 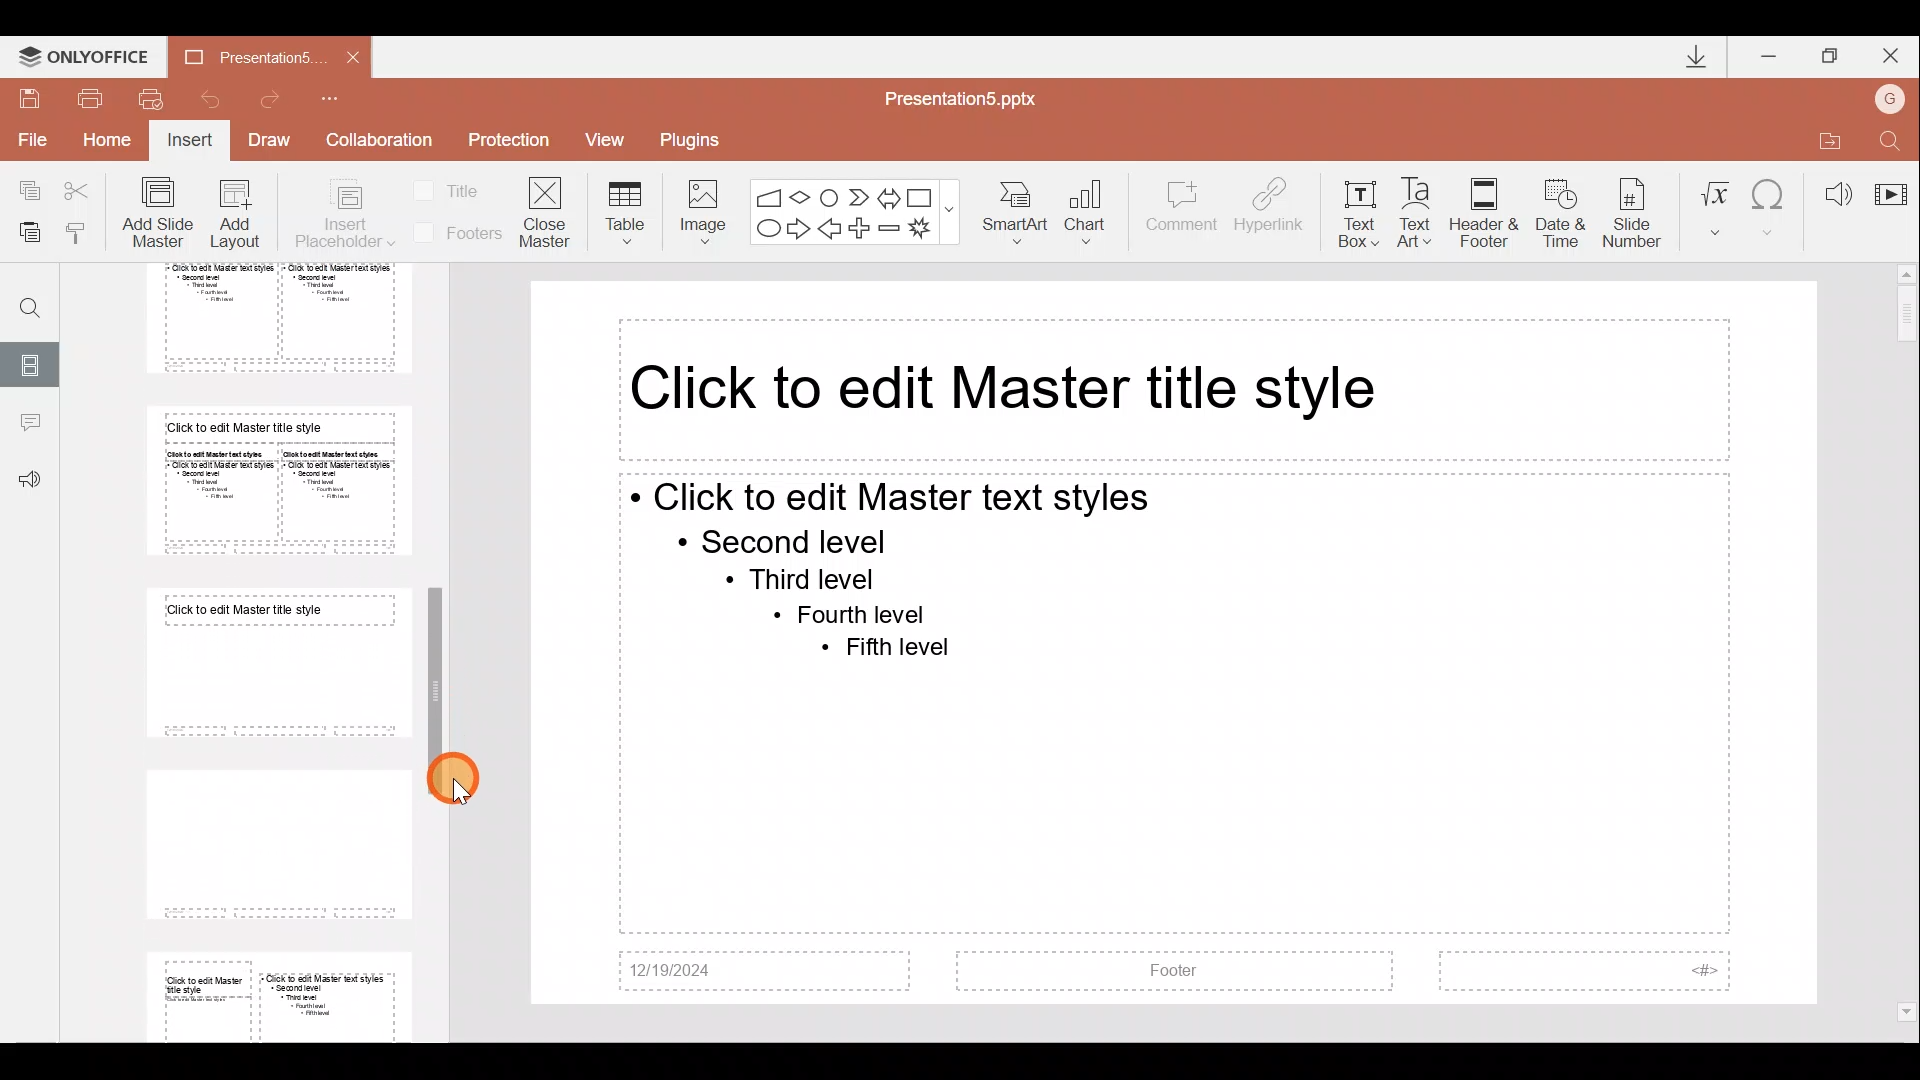 What do you see at coordinates (29, 425) in the screenshot?
I see `Comments` at bounding box center [29, 425].